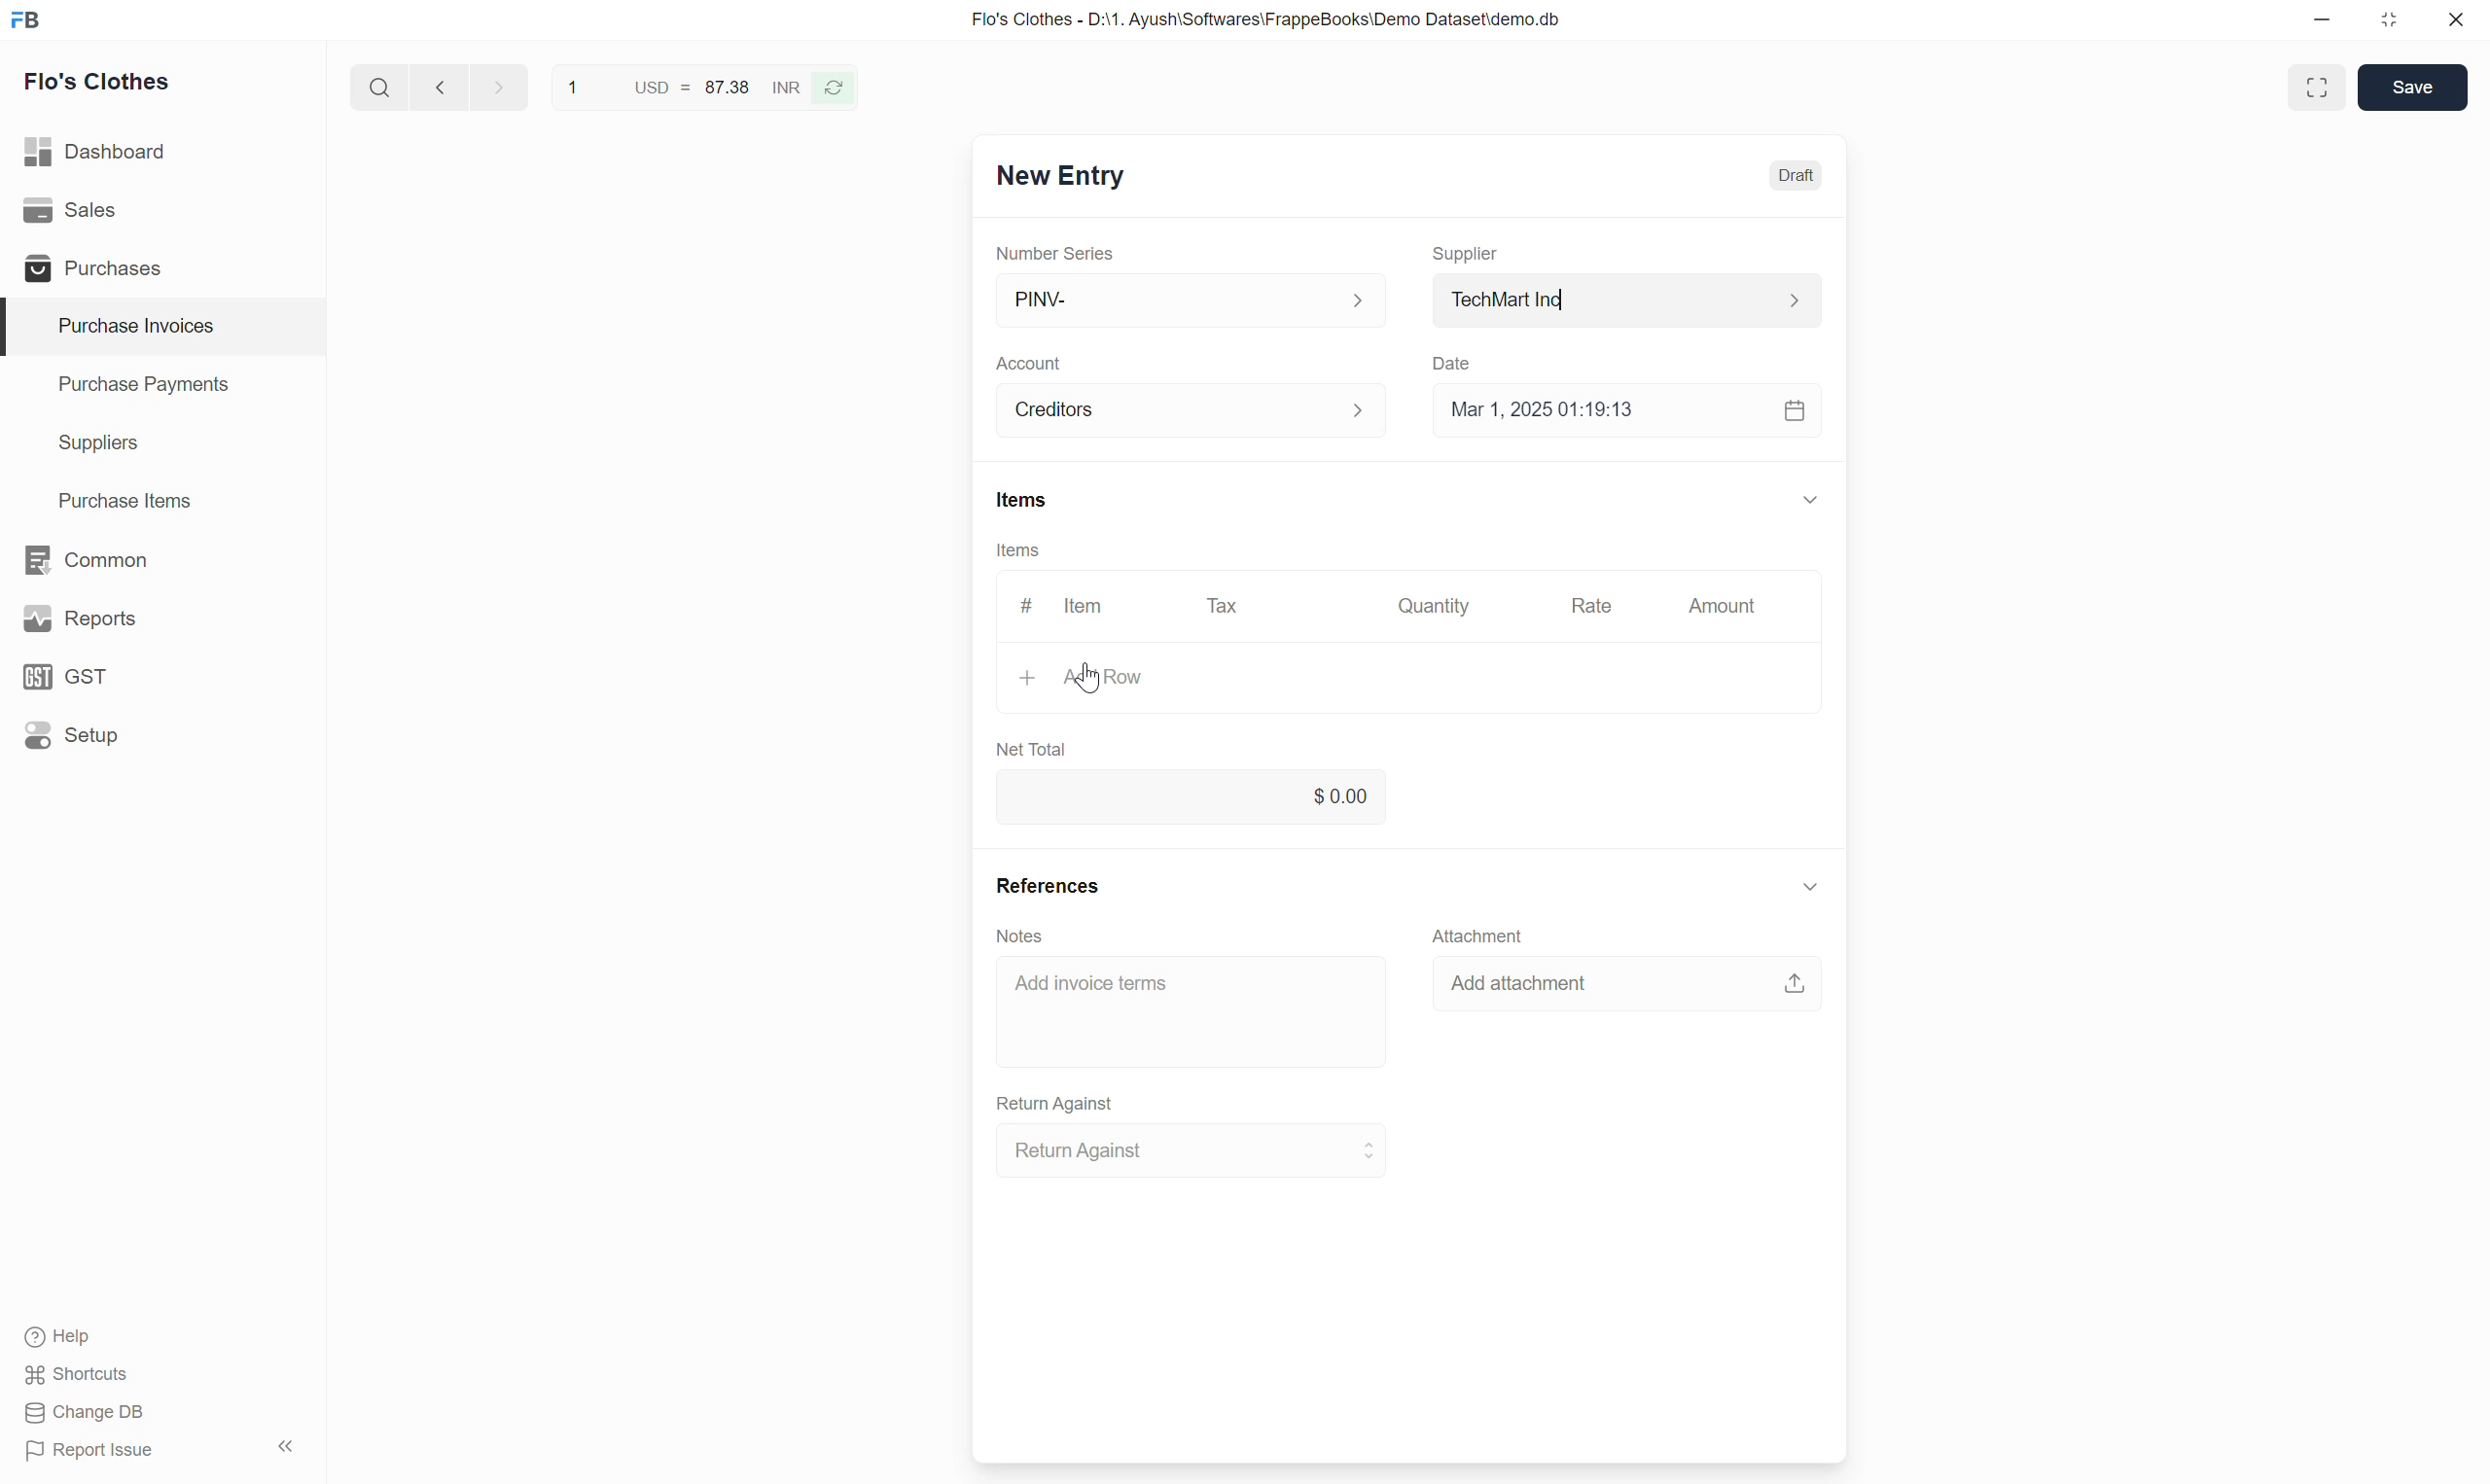 Image resolution: width=2490 pixels, height=1484 pixels. Describe the element at coordinates (1195, 796) in the screenshot. I see `0.00` at that location.